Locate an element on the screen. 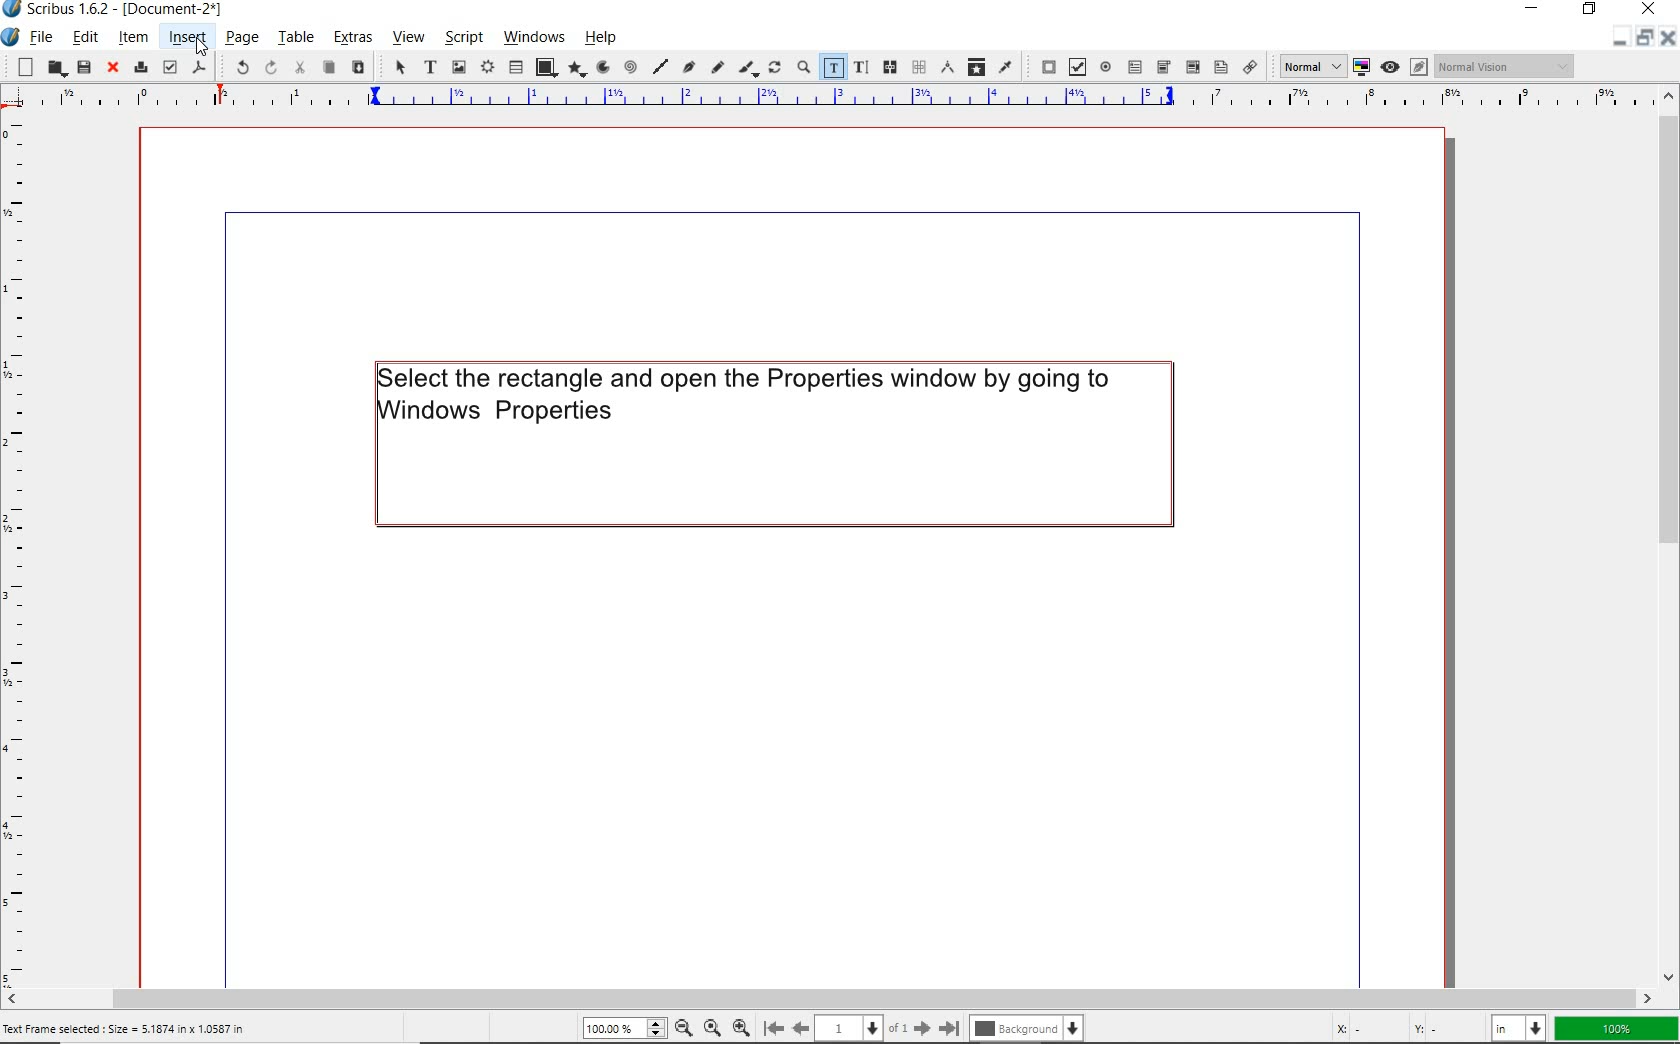 The image size is (1680, 1044). Bezier curve is located at coordinates (689, 69).